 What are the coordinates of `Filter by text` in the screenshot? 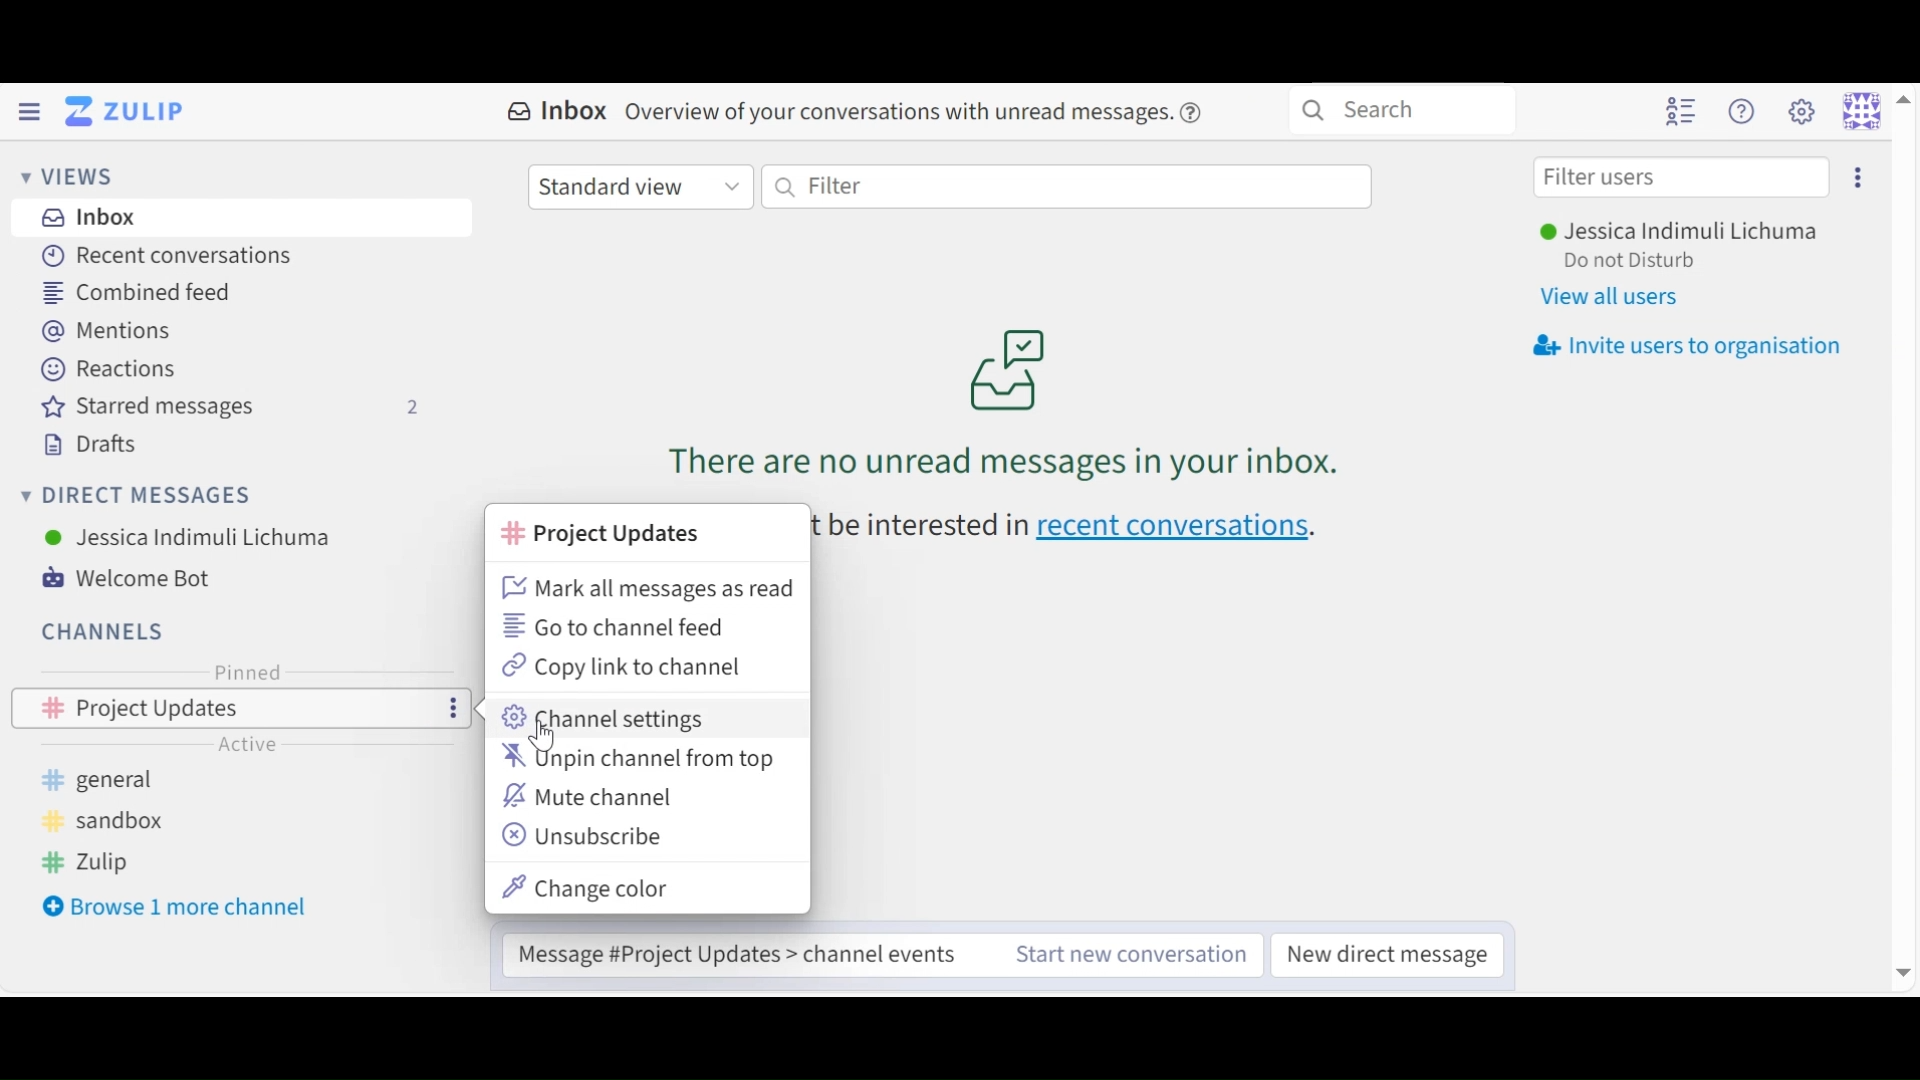 It's located at (1069, 187).